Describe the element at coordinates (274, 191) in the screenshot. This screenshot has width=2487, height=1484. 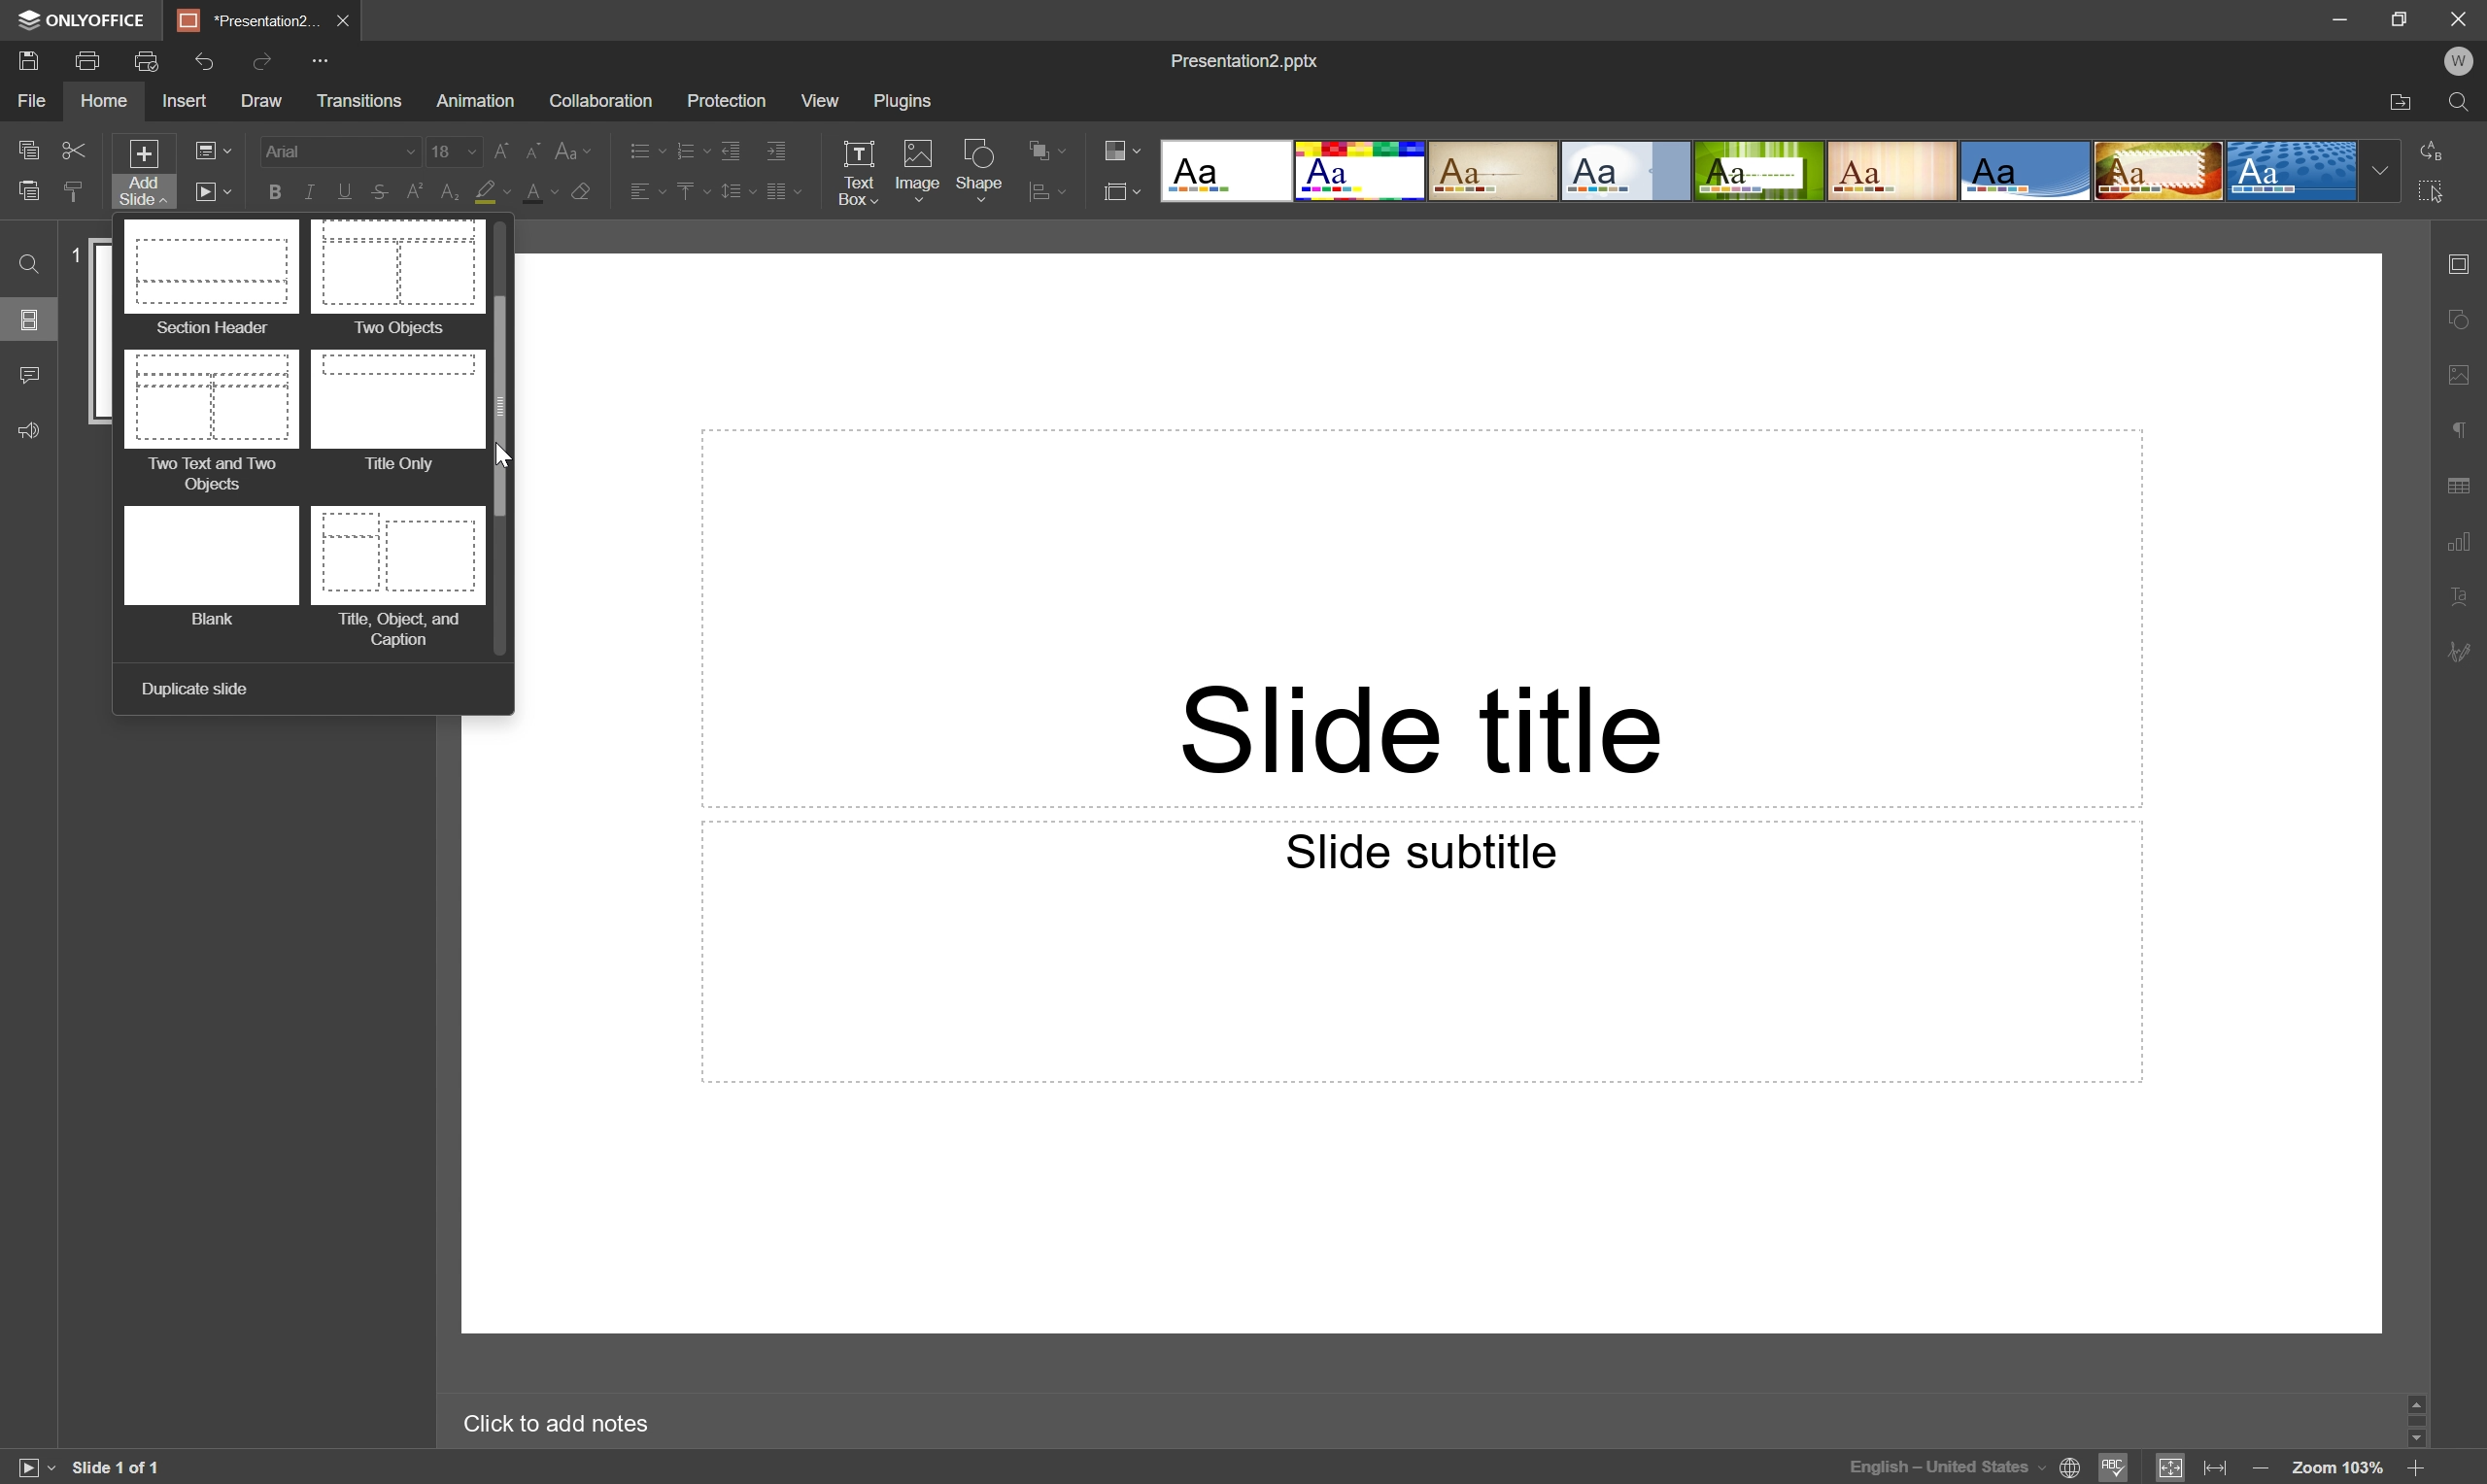
I see `Bold` at that location.